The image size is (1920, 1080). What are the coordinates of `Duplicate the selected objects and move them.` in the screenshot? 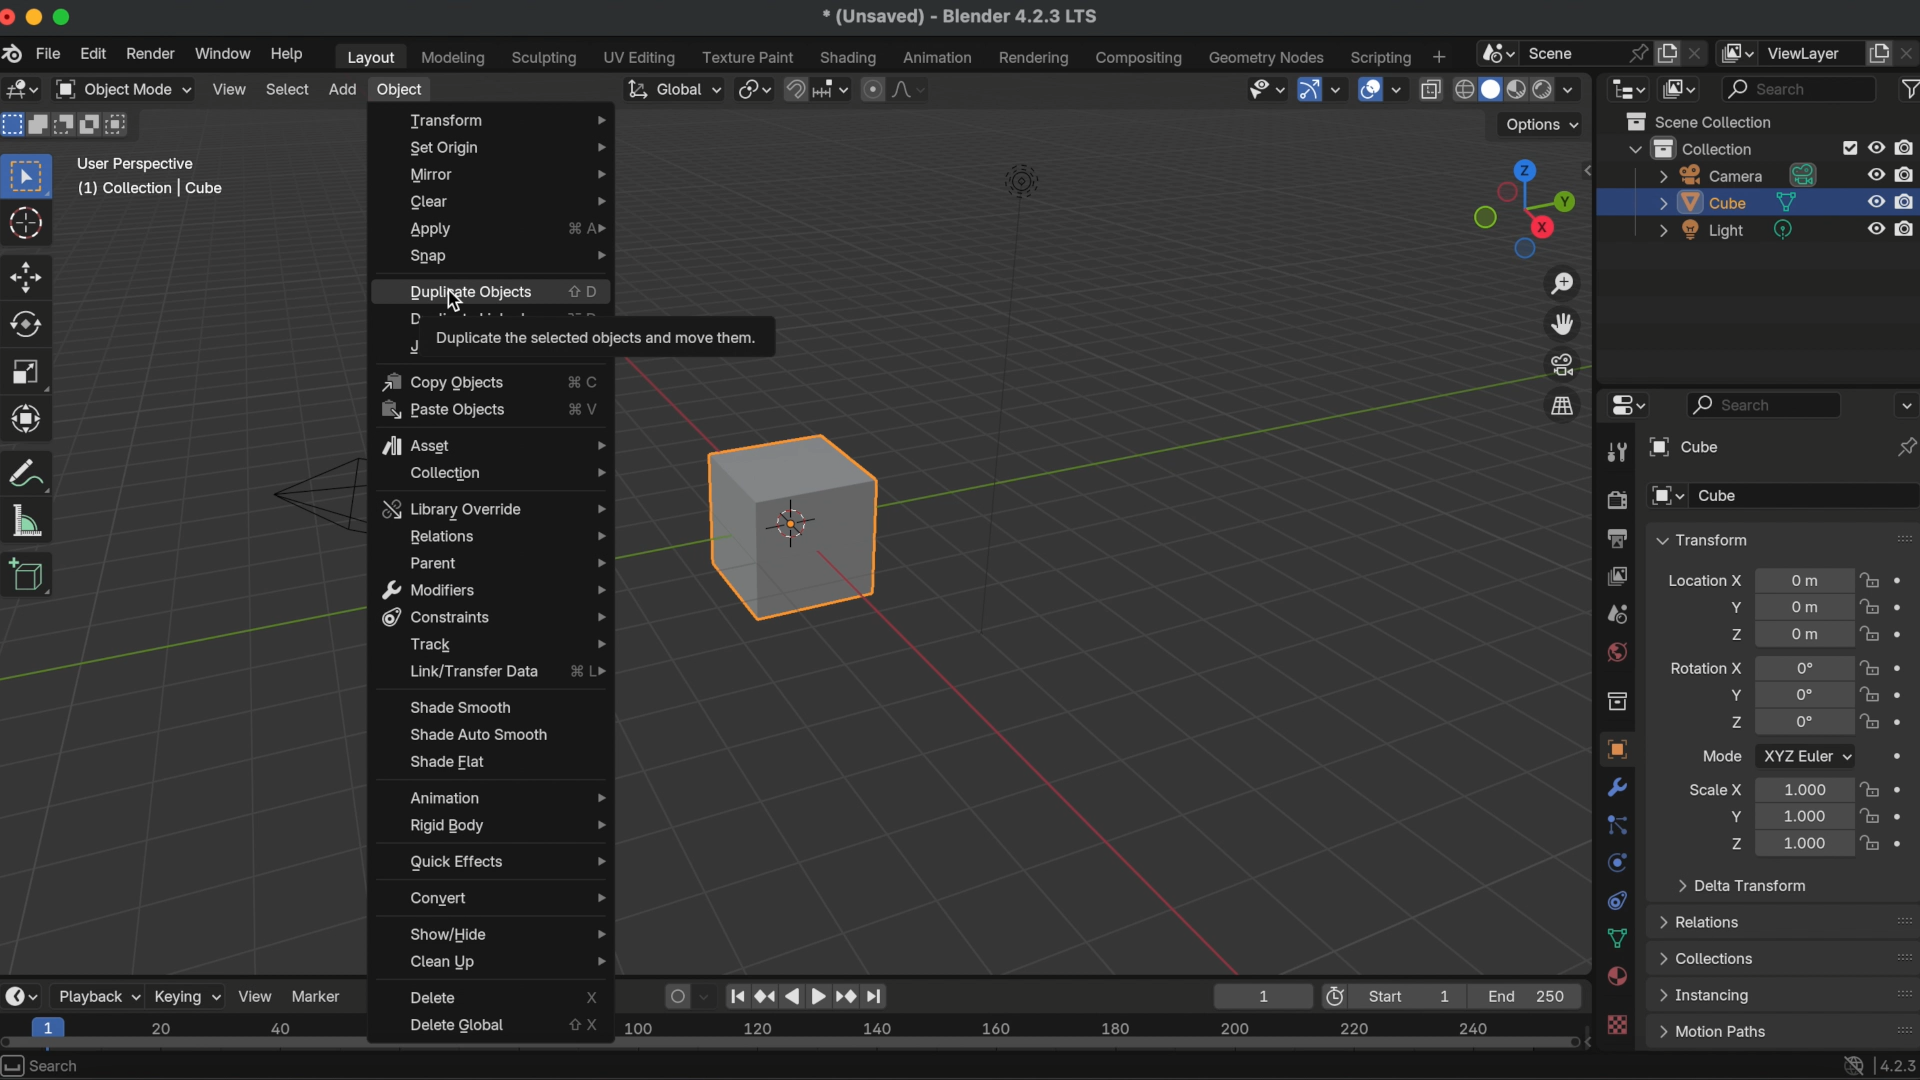 It's located at (597, 338).